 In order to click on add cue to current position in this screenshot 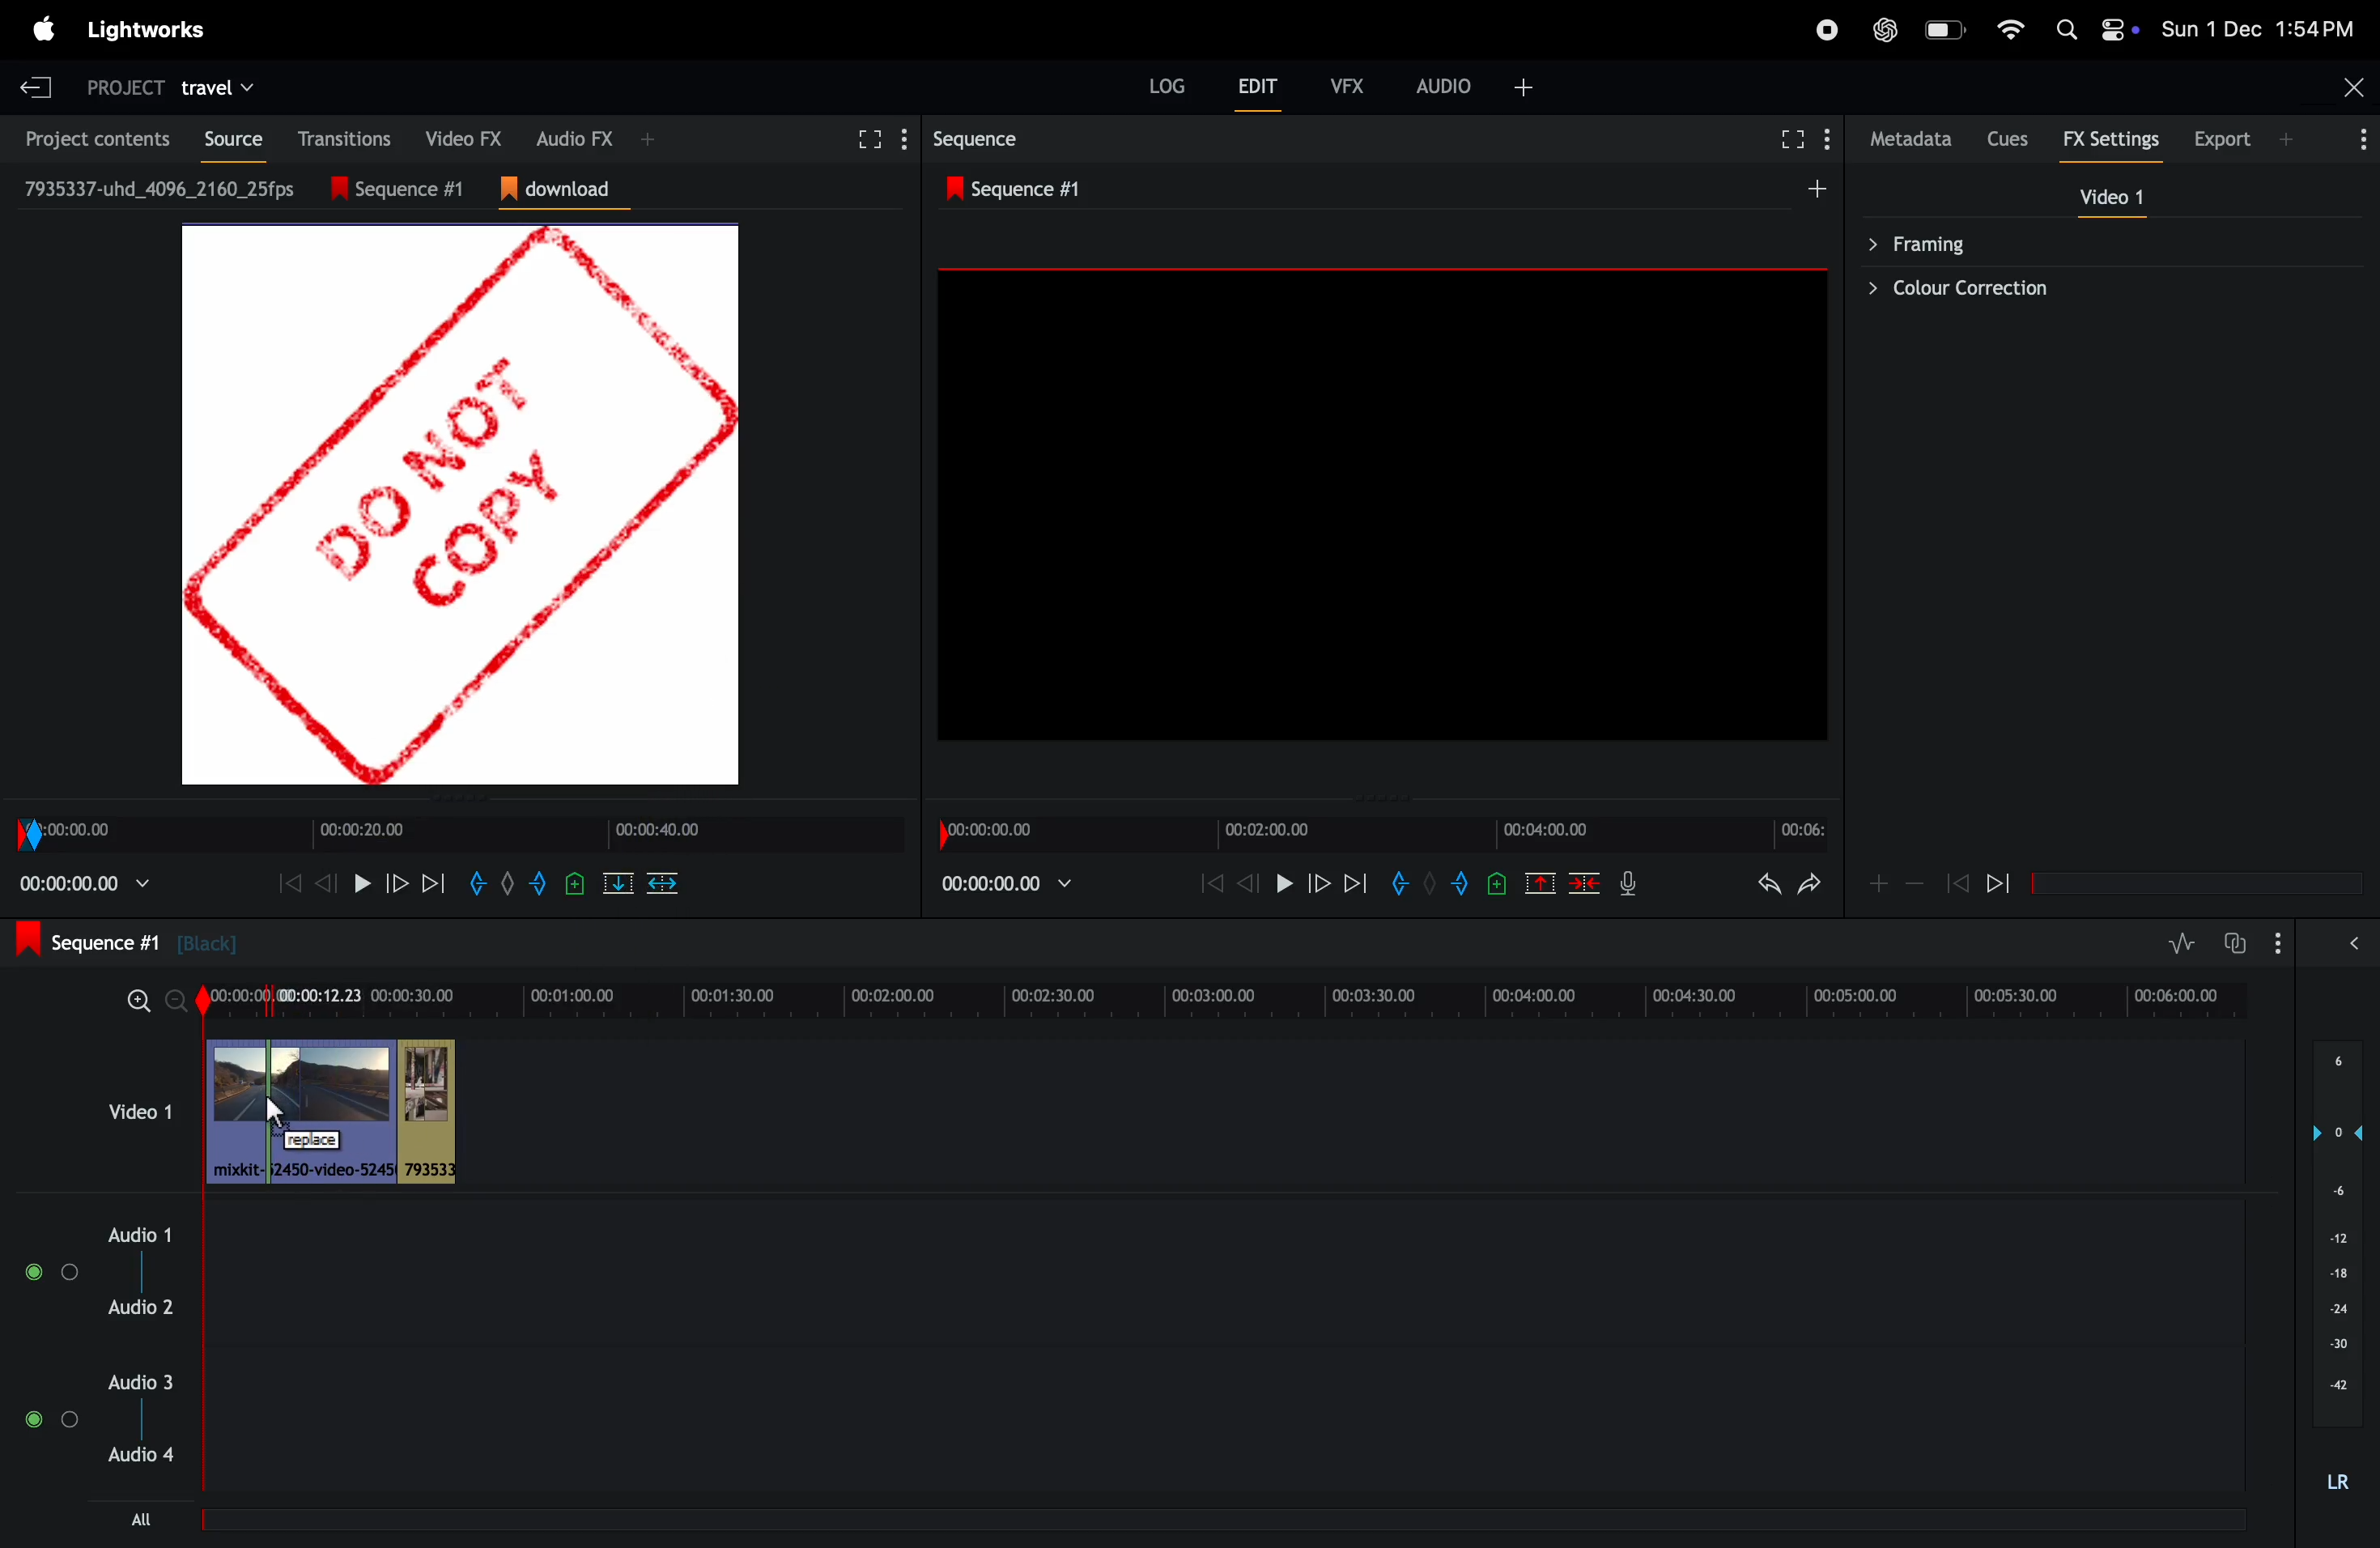, I will do `click(1497, 883)`.